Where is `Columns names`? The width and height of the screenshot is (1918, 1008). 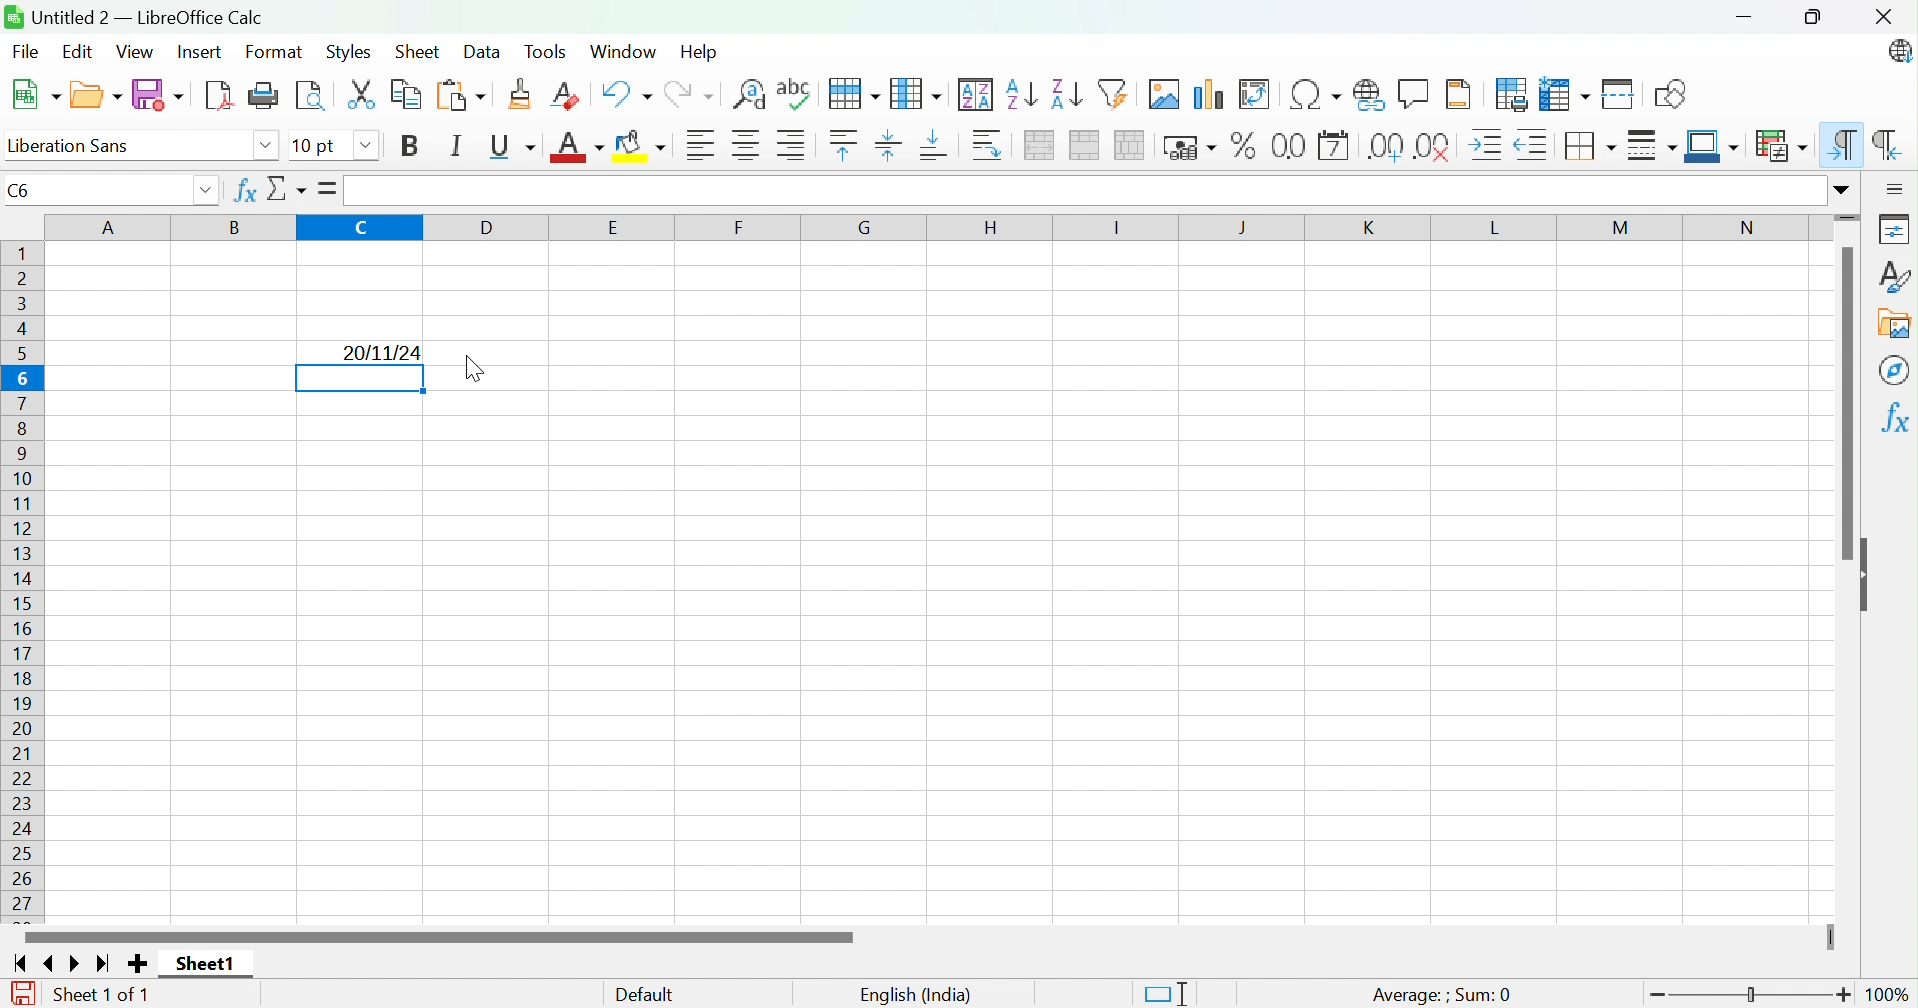
Columns names is located at coordinates (936, 229).